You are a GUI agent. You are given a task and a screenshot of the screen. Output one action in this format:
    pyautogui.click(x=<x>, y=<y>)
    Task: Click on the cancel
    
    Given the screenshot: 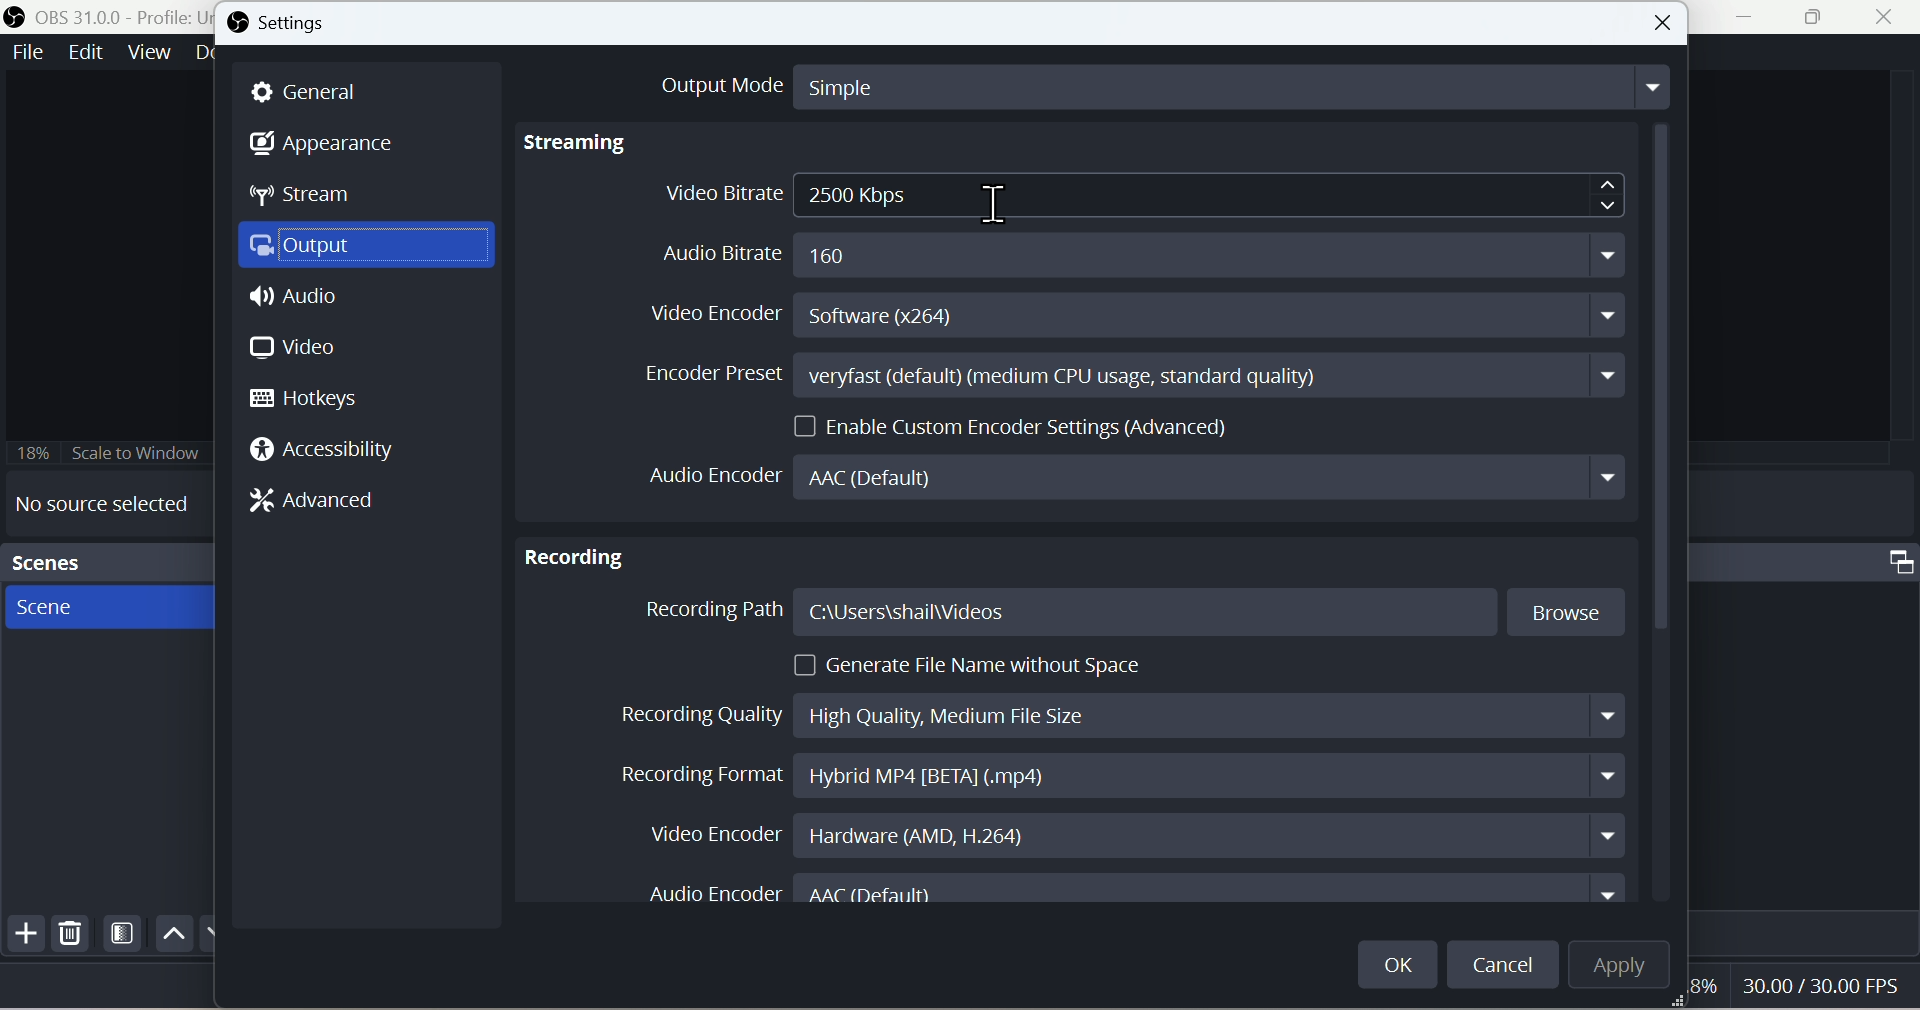 What is the action you would take?
    pyautogui.click(x=1506, y=963)
    